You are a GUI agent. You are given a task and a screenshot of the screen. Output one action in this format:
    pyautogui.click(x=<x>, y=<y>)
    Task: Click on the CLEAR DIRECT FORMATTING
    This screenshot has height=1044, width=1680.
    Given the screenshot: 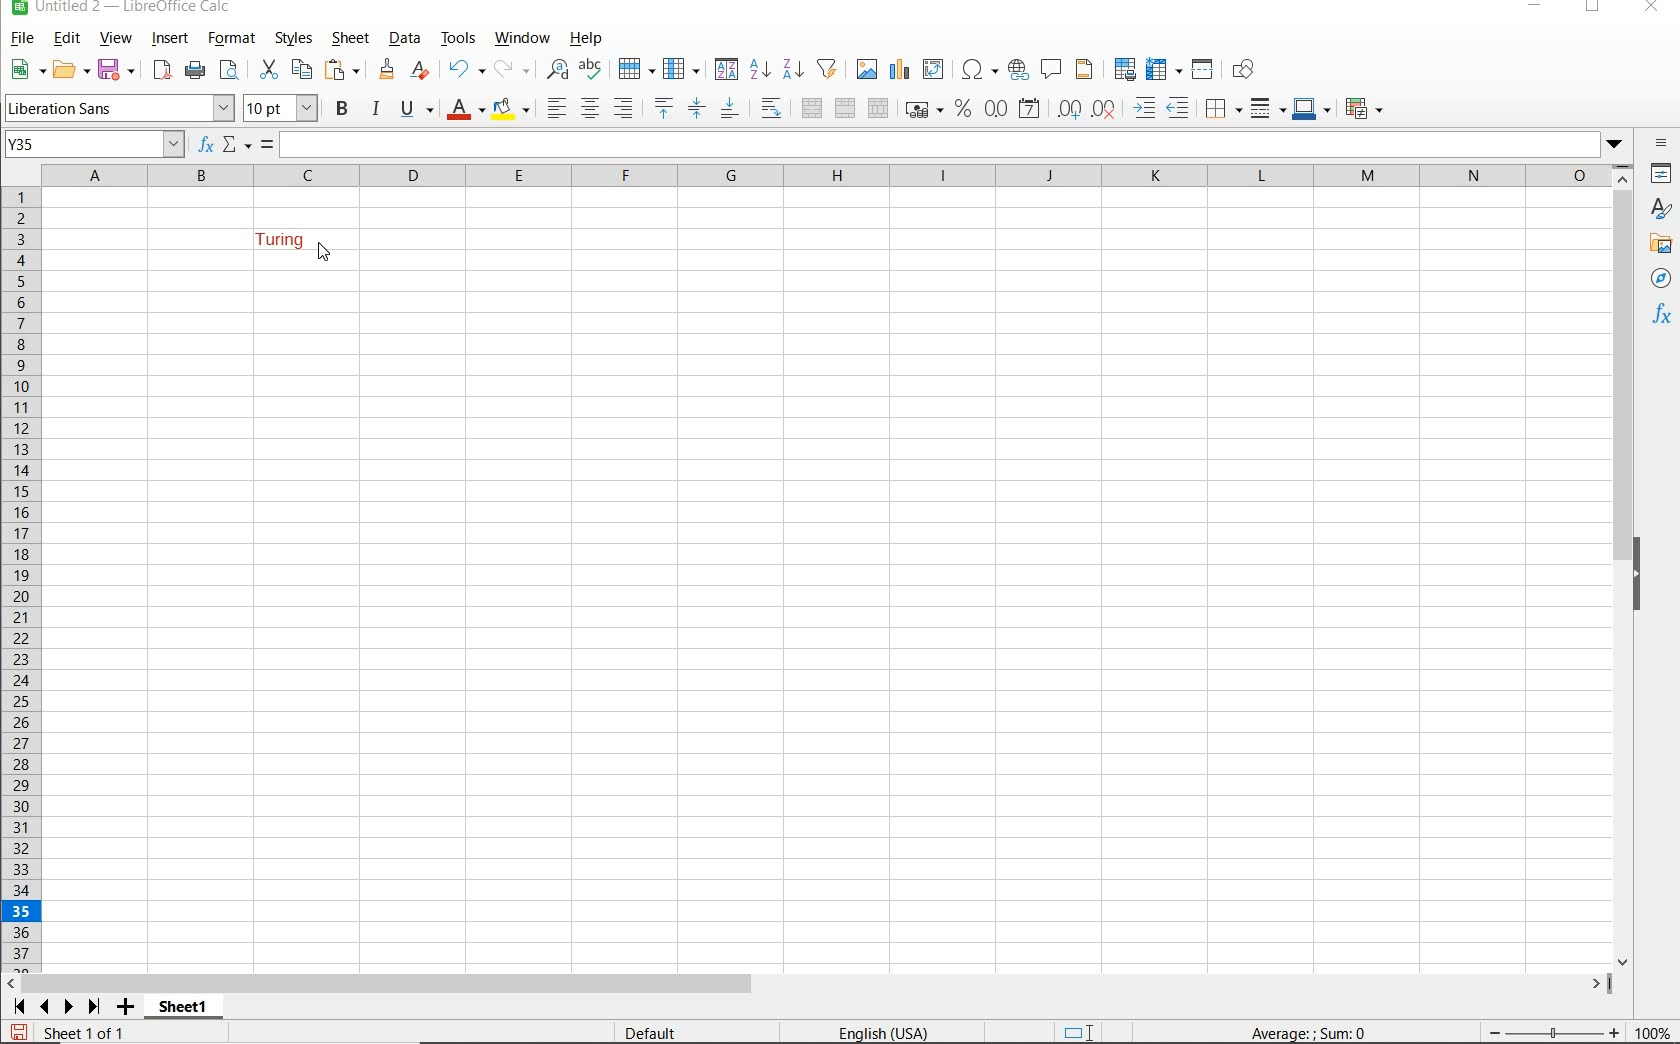 What is the action you would take?
    pyautogui.click(x=418, y=72)
    